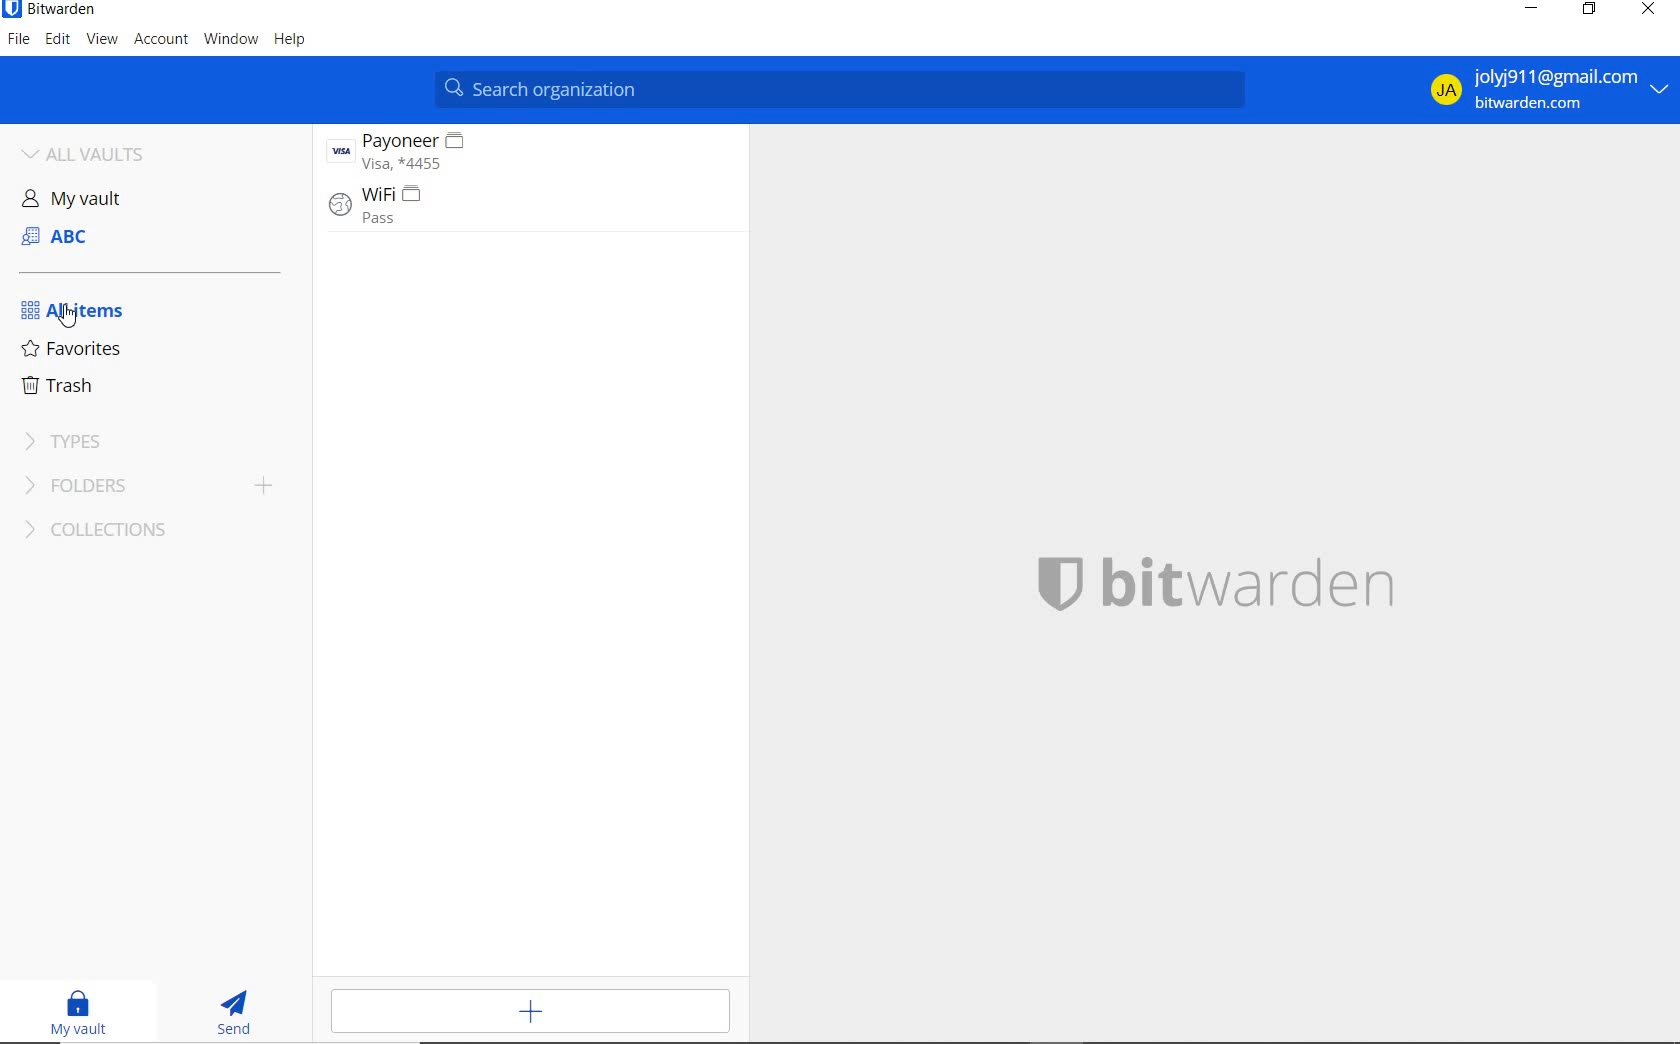  I want to click on TYPES, so click(73, 441).